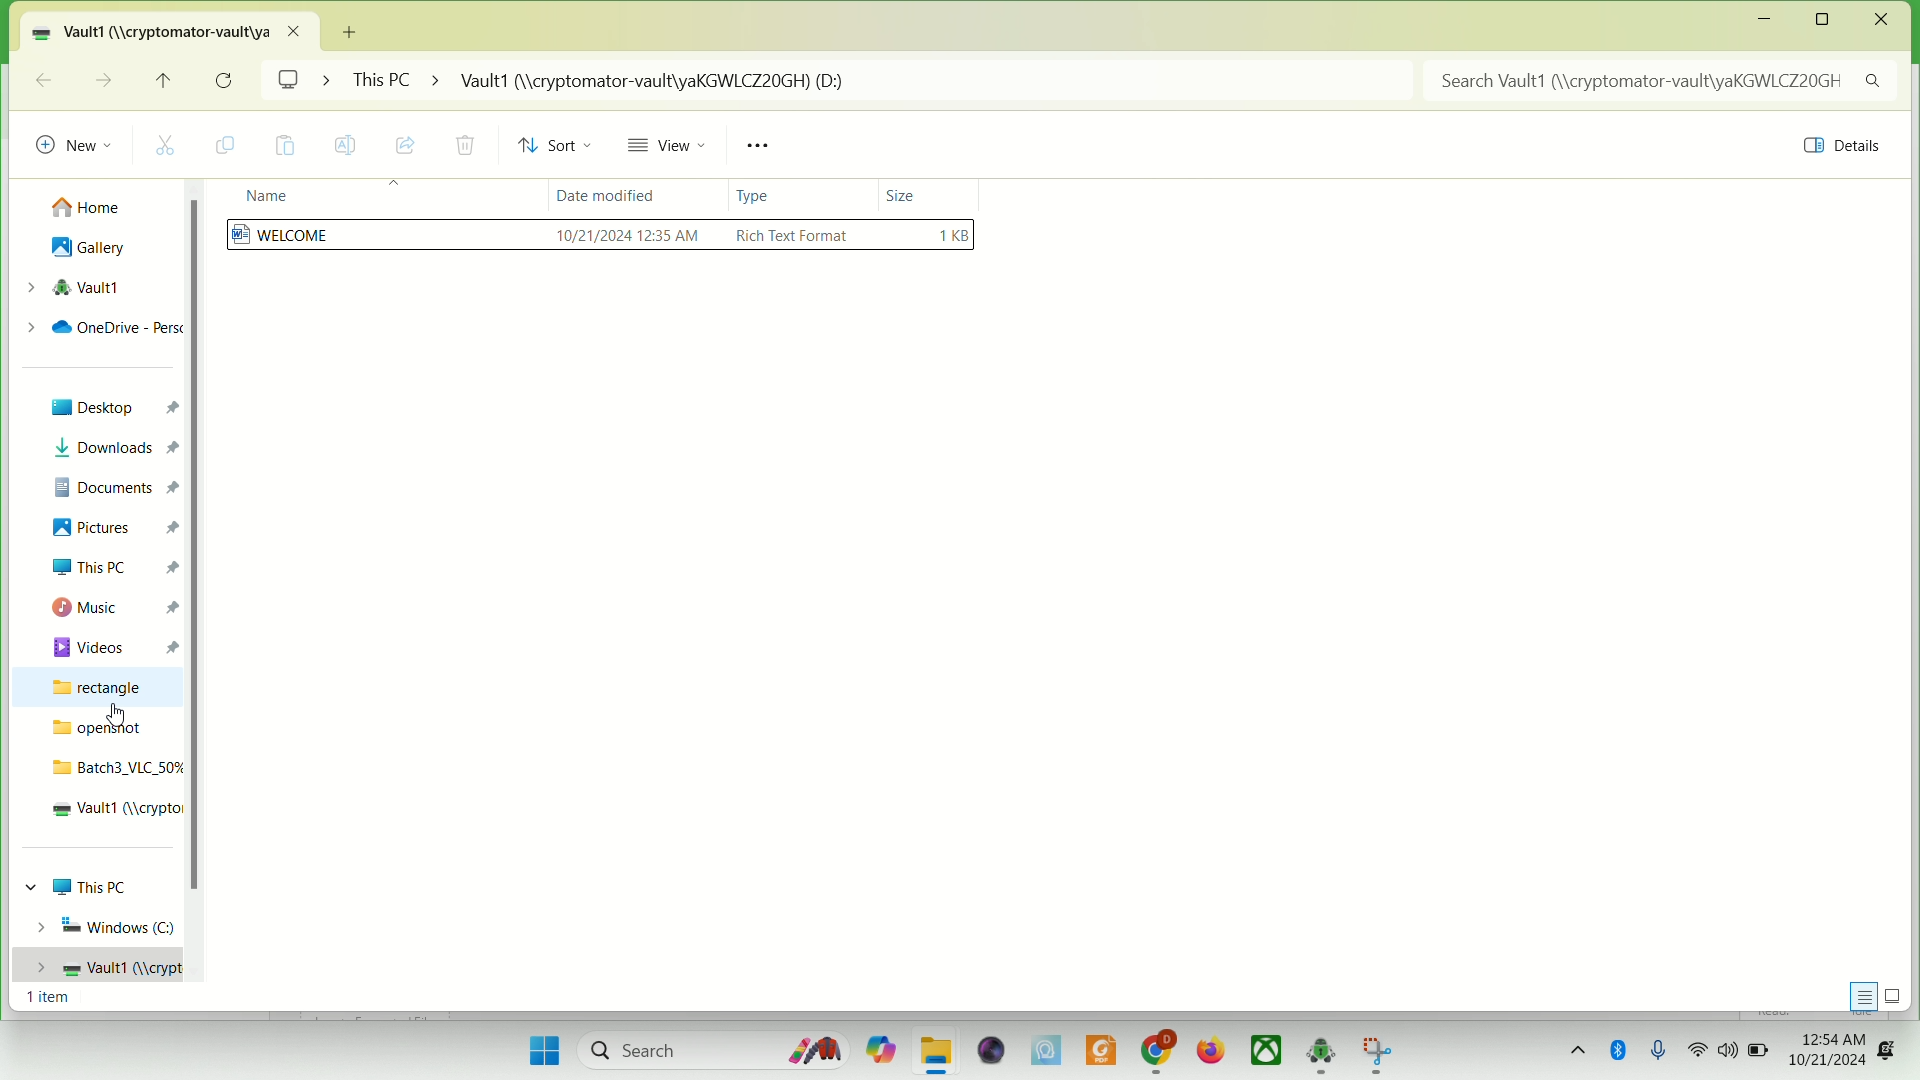  Describe the element at coordinates (1099, 1048) in the screenshot. I see `PDF` at that location.